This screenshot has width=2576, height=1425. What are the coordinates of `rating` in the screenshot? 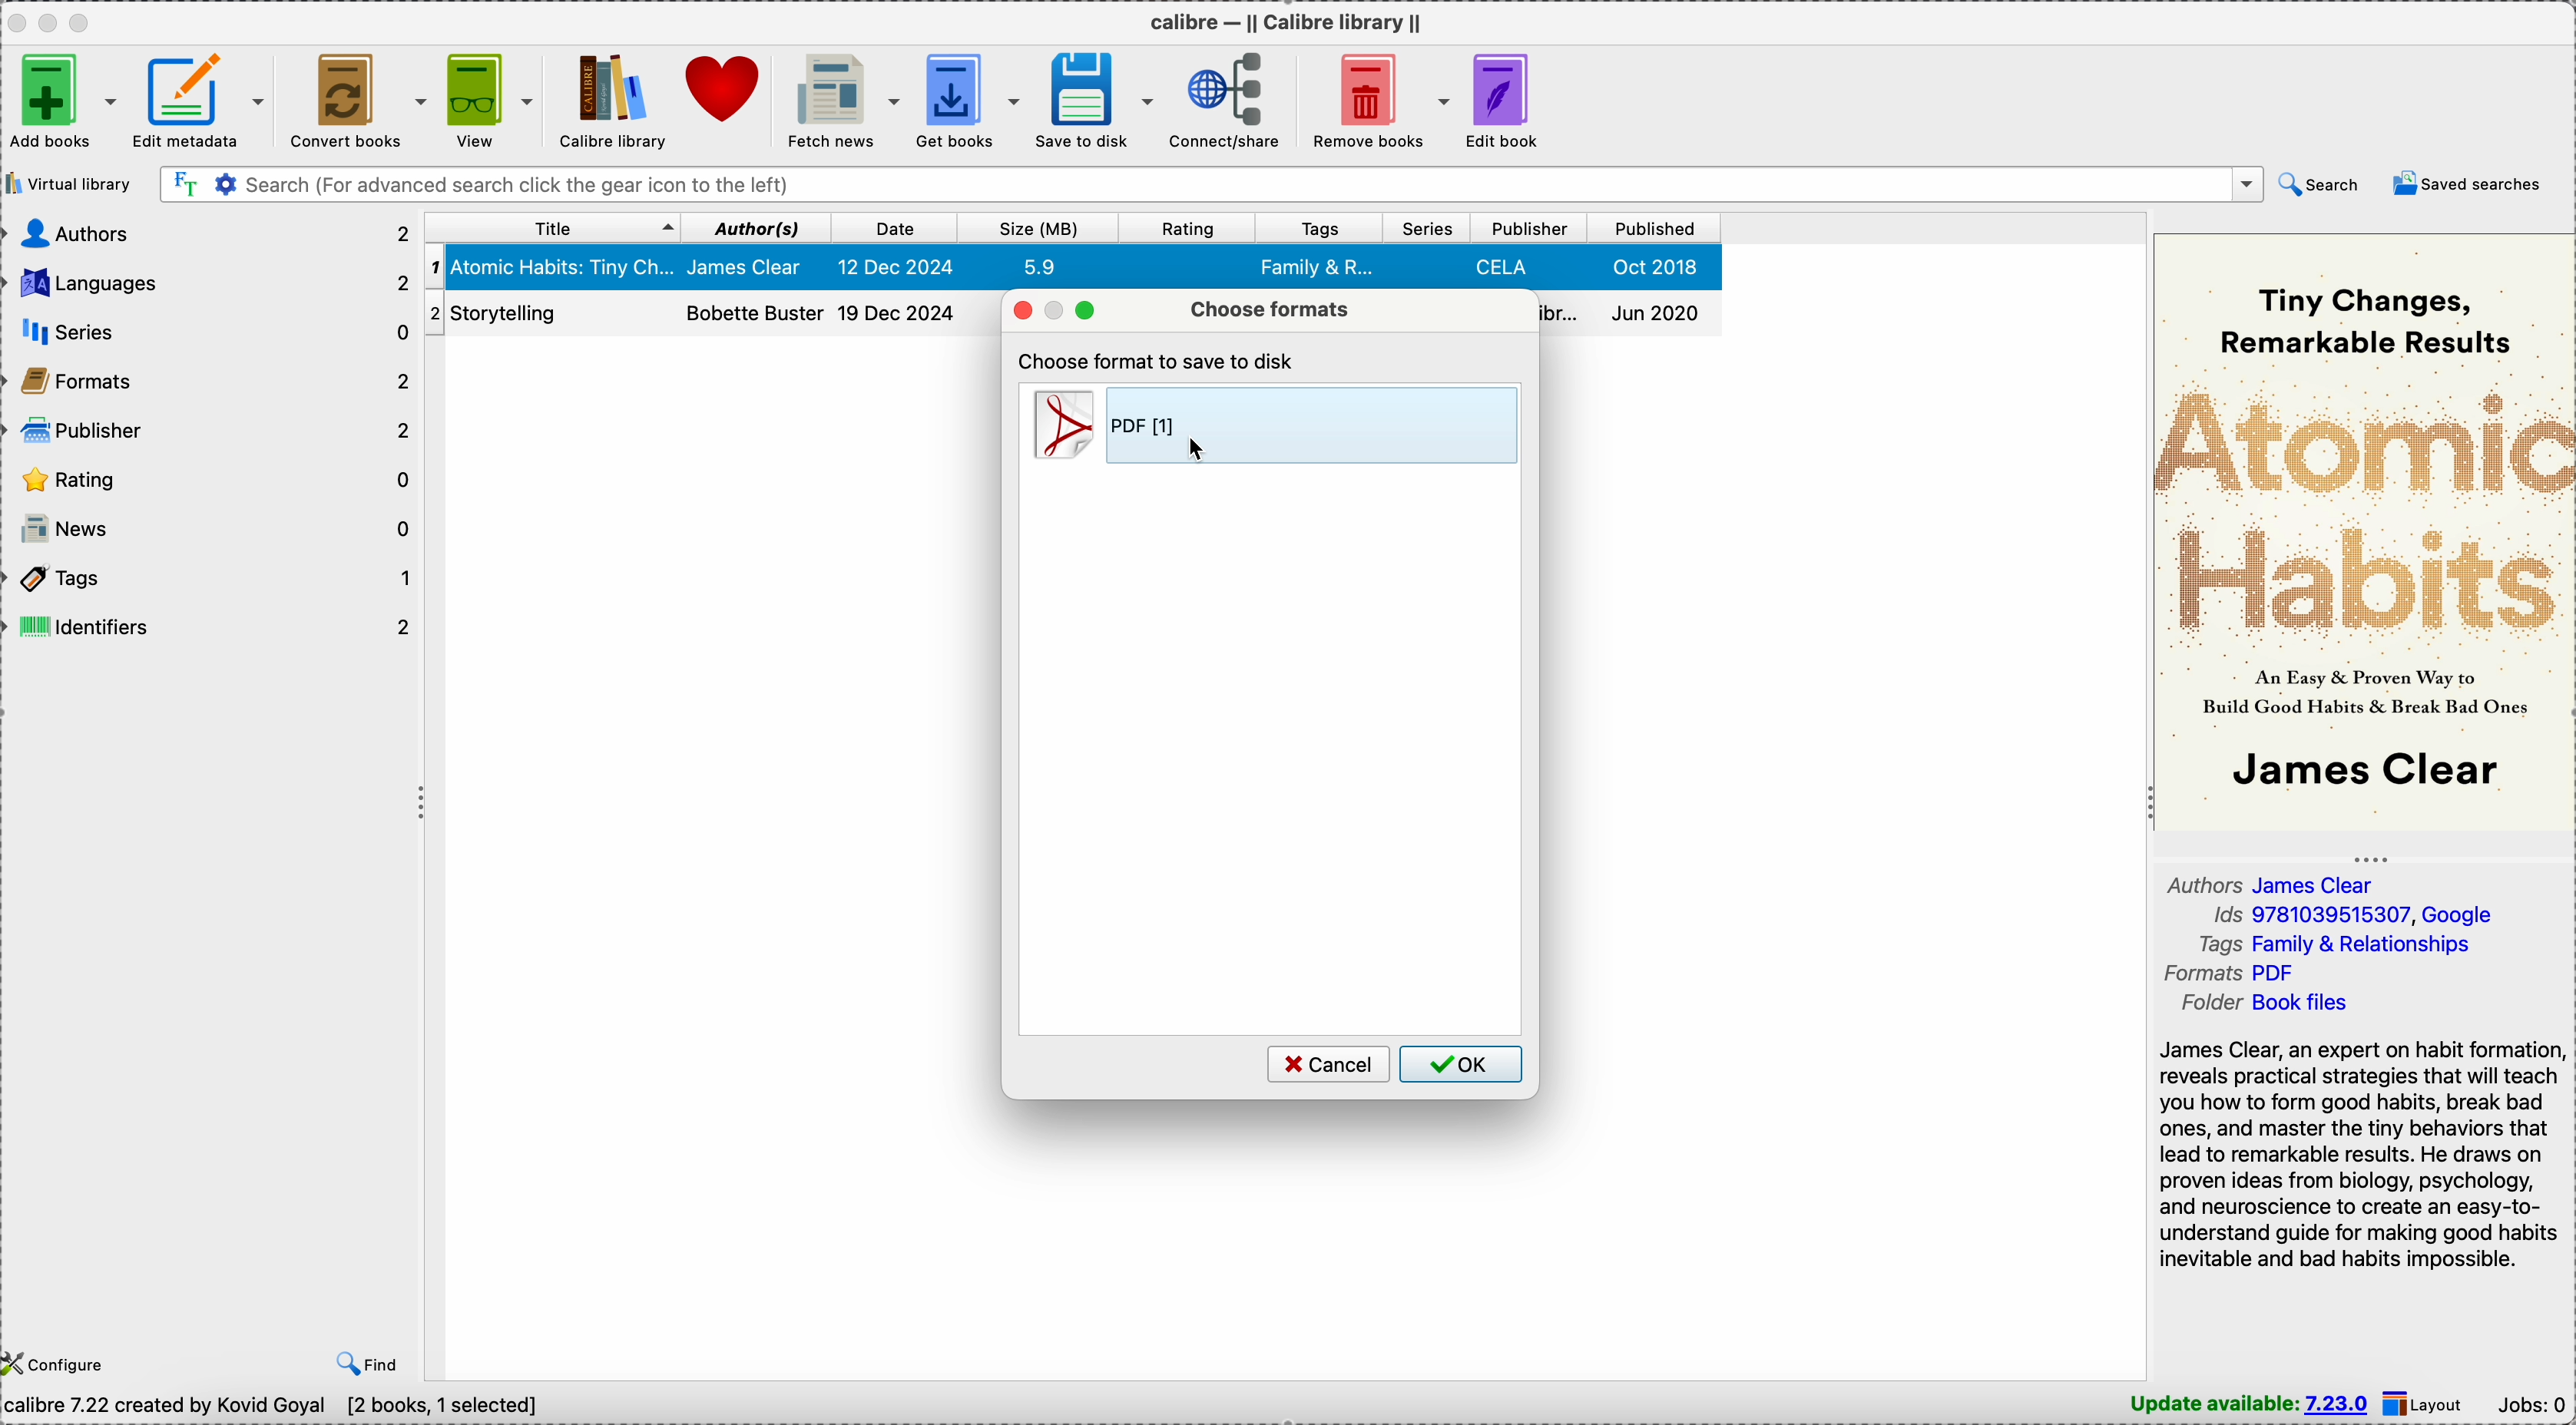 It's located at (1182, 228).